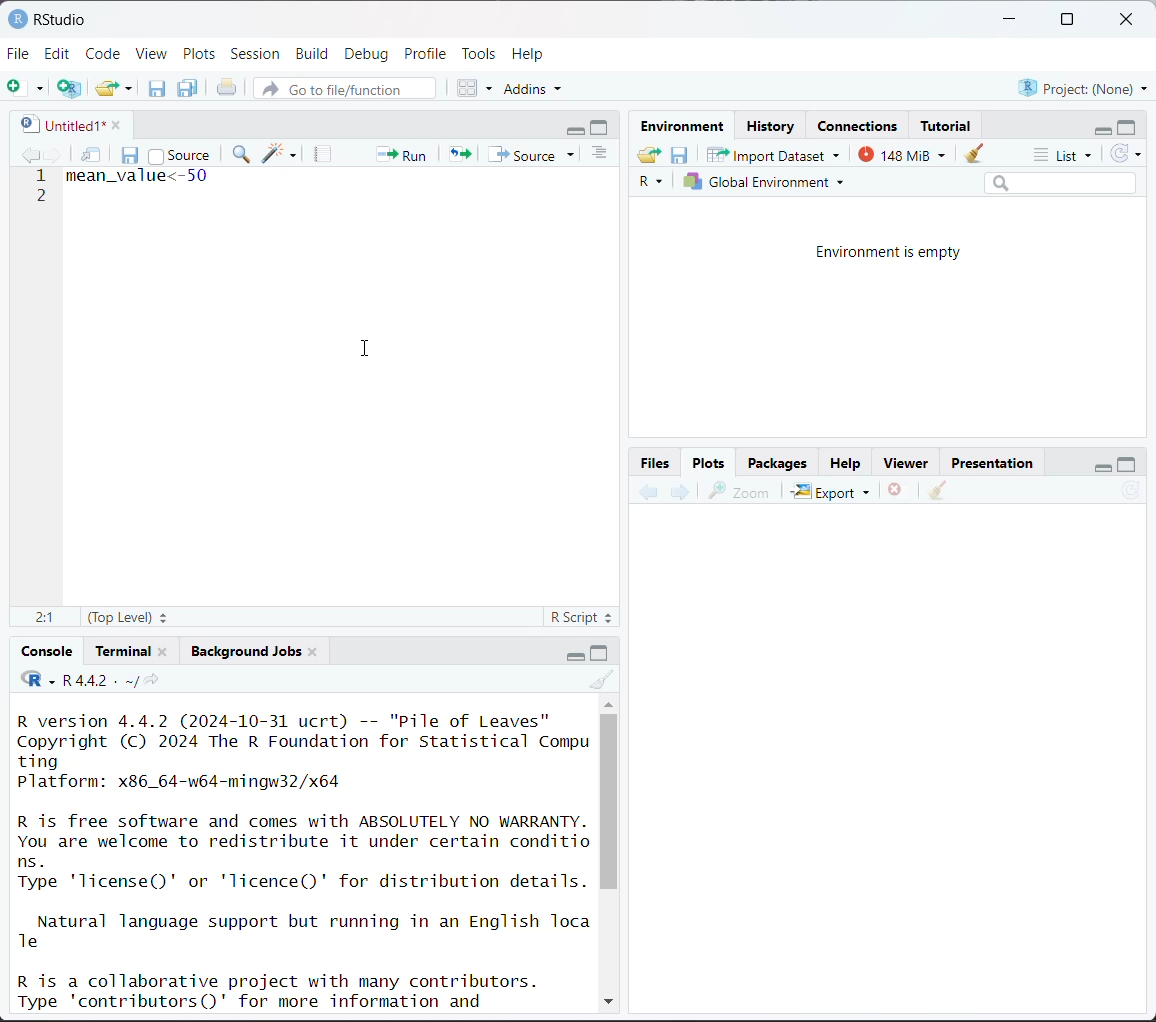 The image size is (1156, 1022). Describe the element at coordinates (30, 156) in the screenshot. I see `go backward to previous source location` at that location.